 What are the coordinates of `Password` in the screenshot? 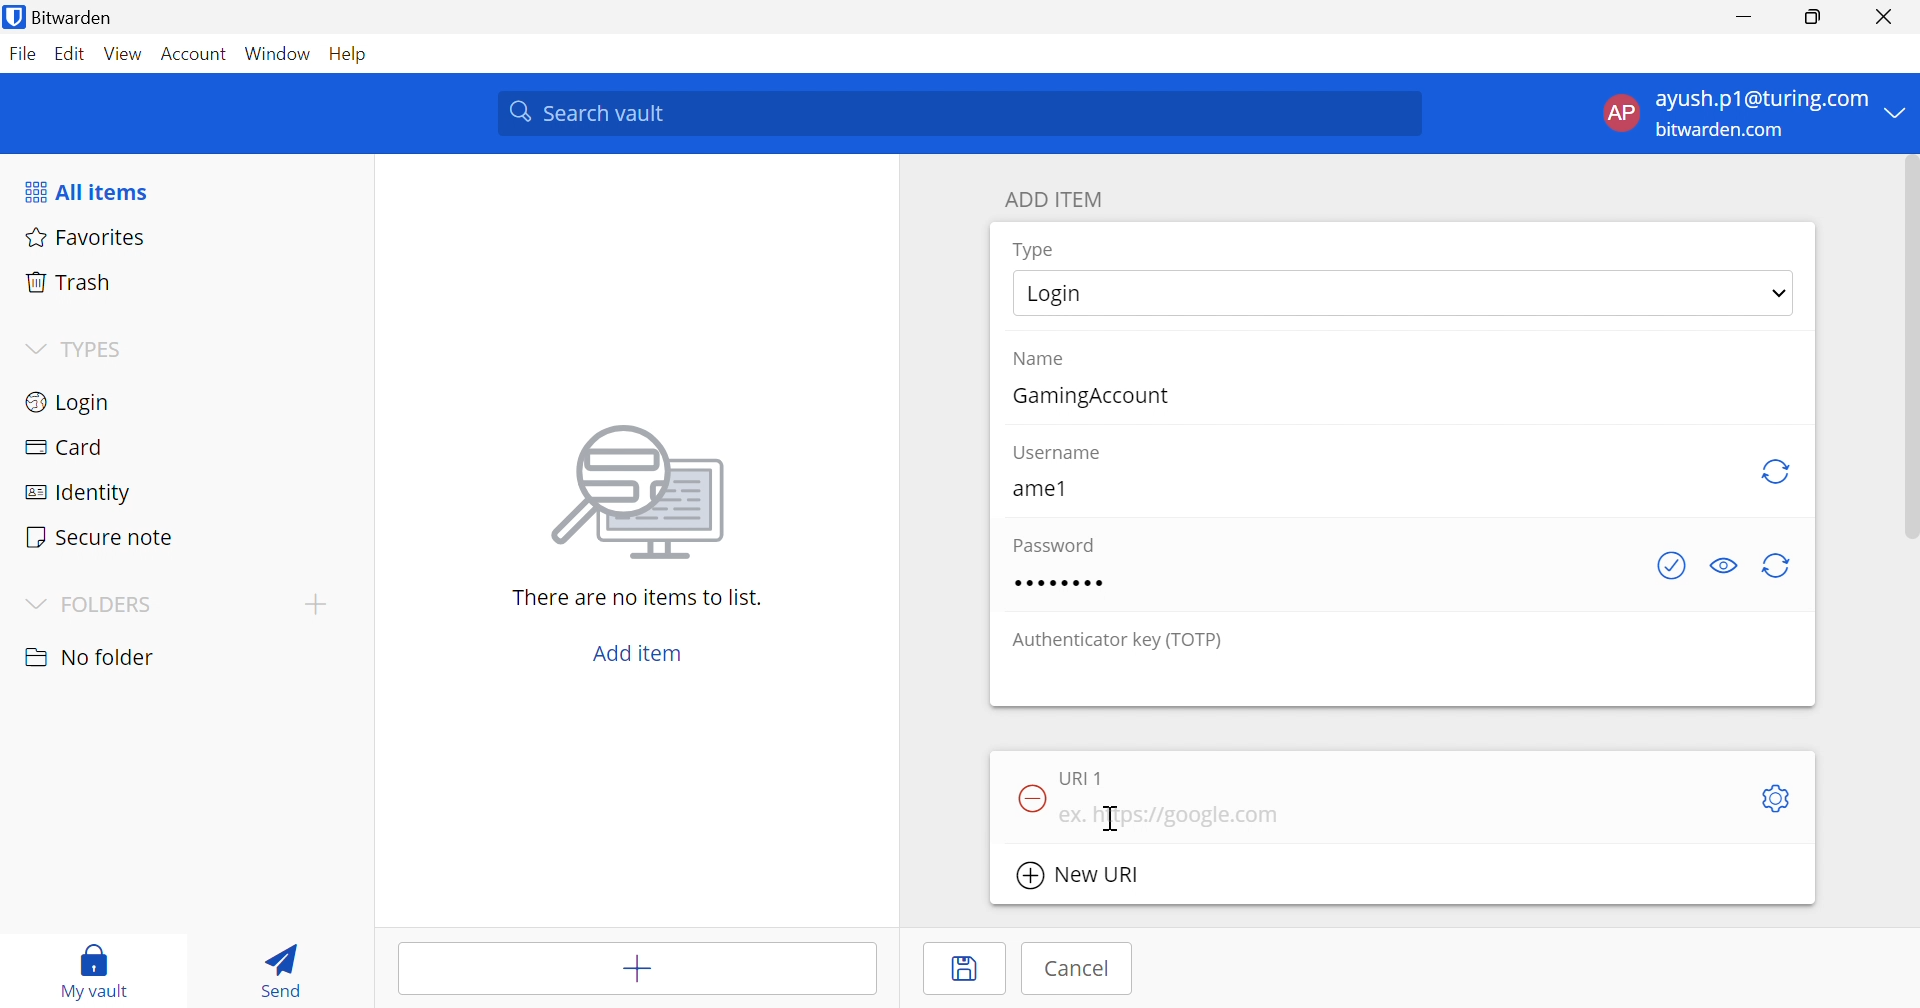 It's located at (1051, 547).